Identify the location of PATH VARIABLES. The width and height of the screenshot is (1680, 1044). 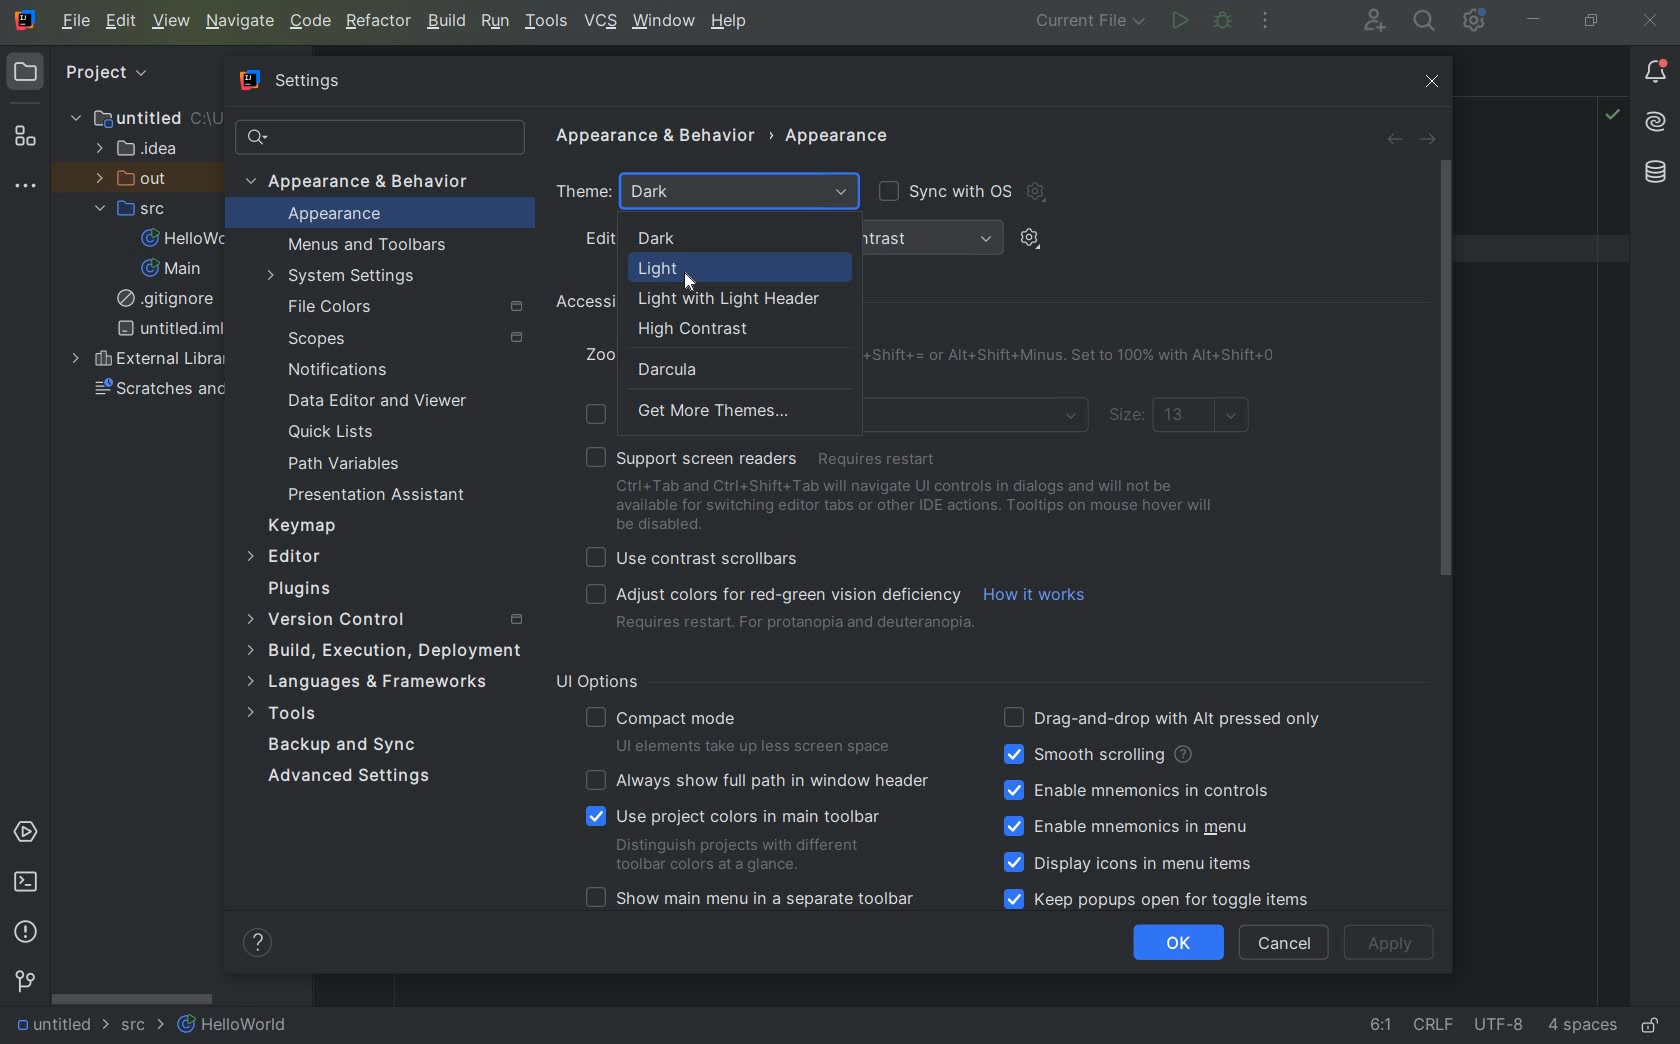
(345, 464).